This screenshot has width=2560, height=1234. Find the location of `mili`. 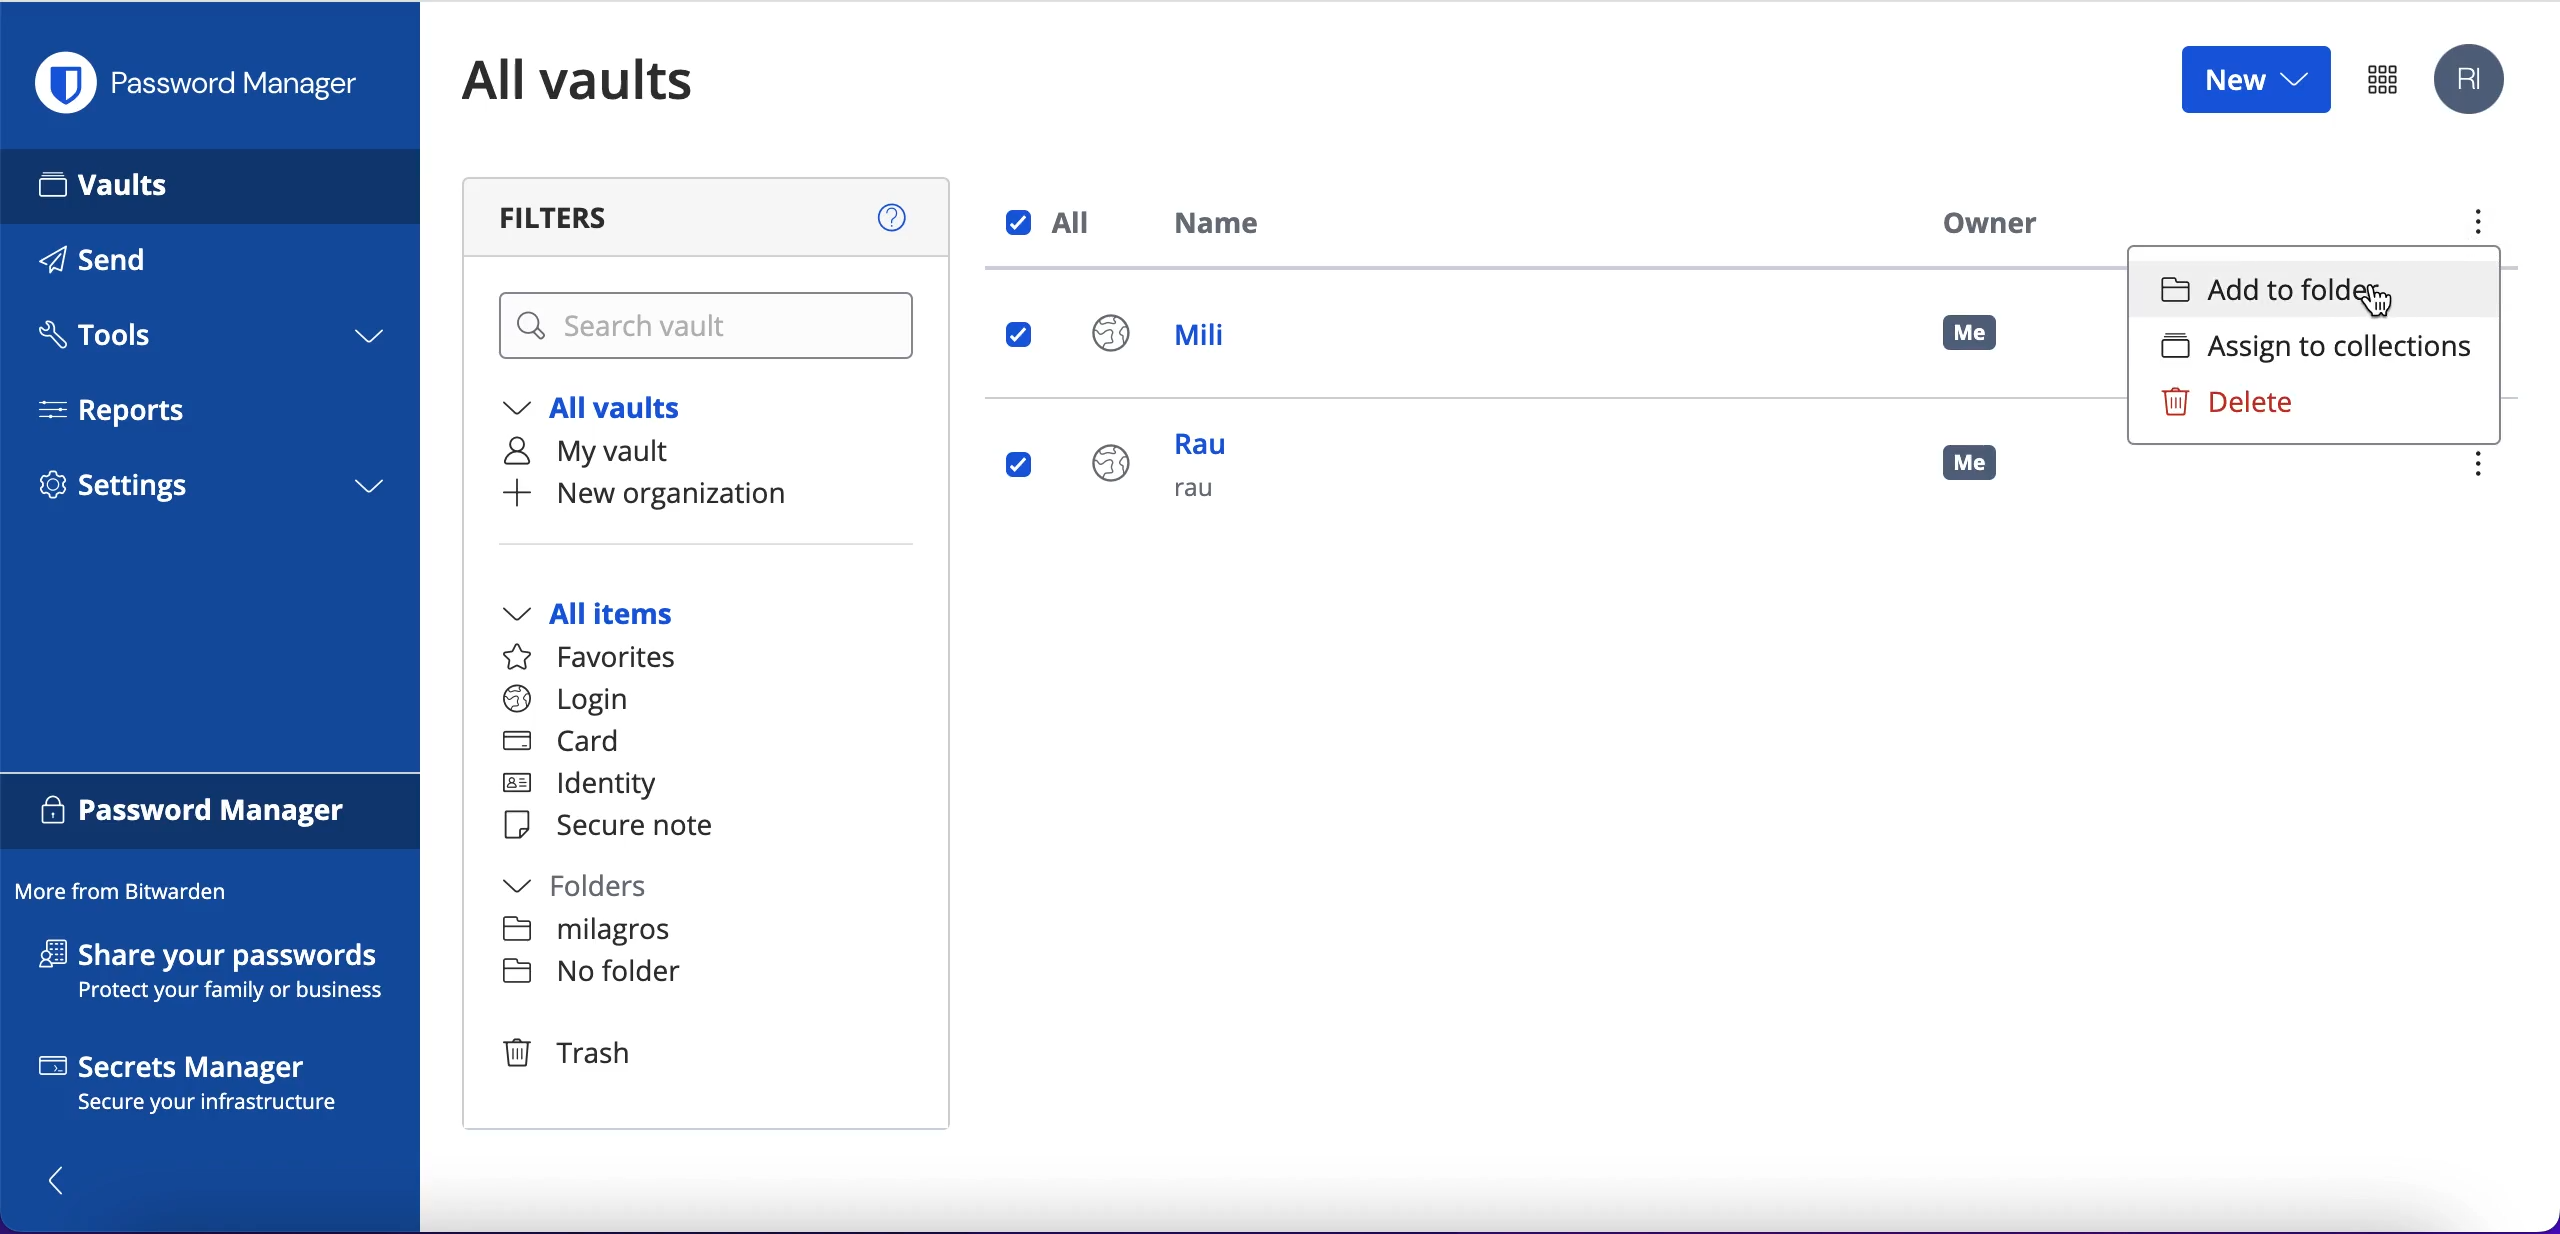

mili is located at coordinates (1179, 339).